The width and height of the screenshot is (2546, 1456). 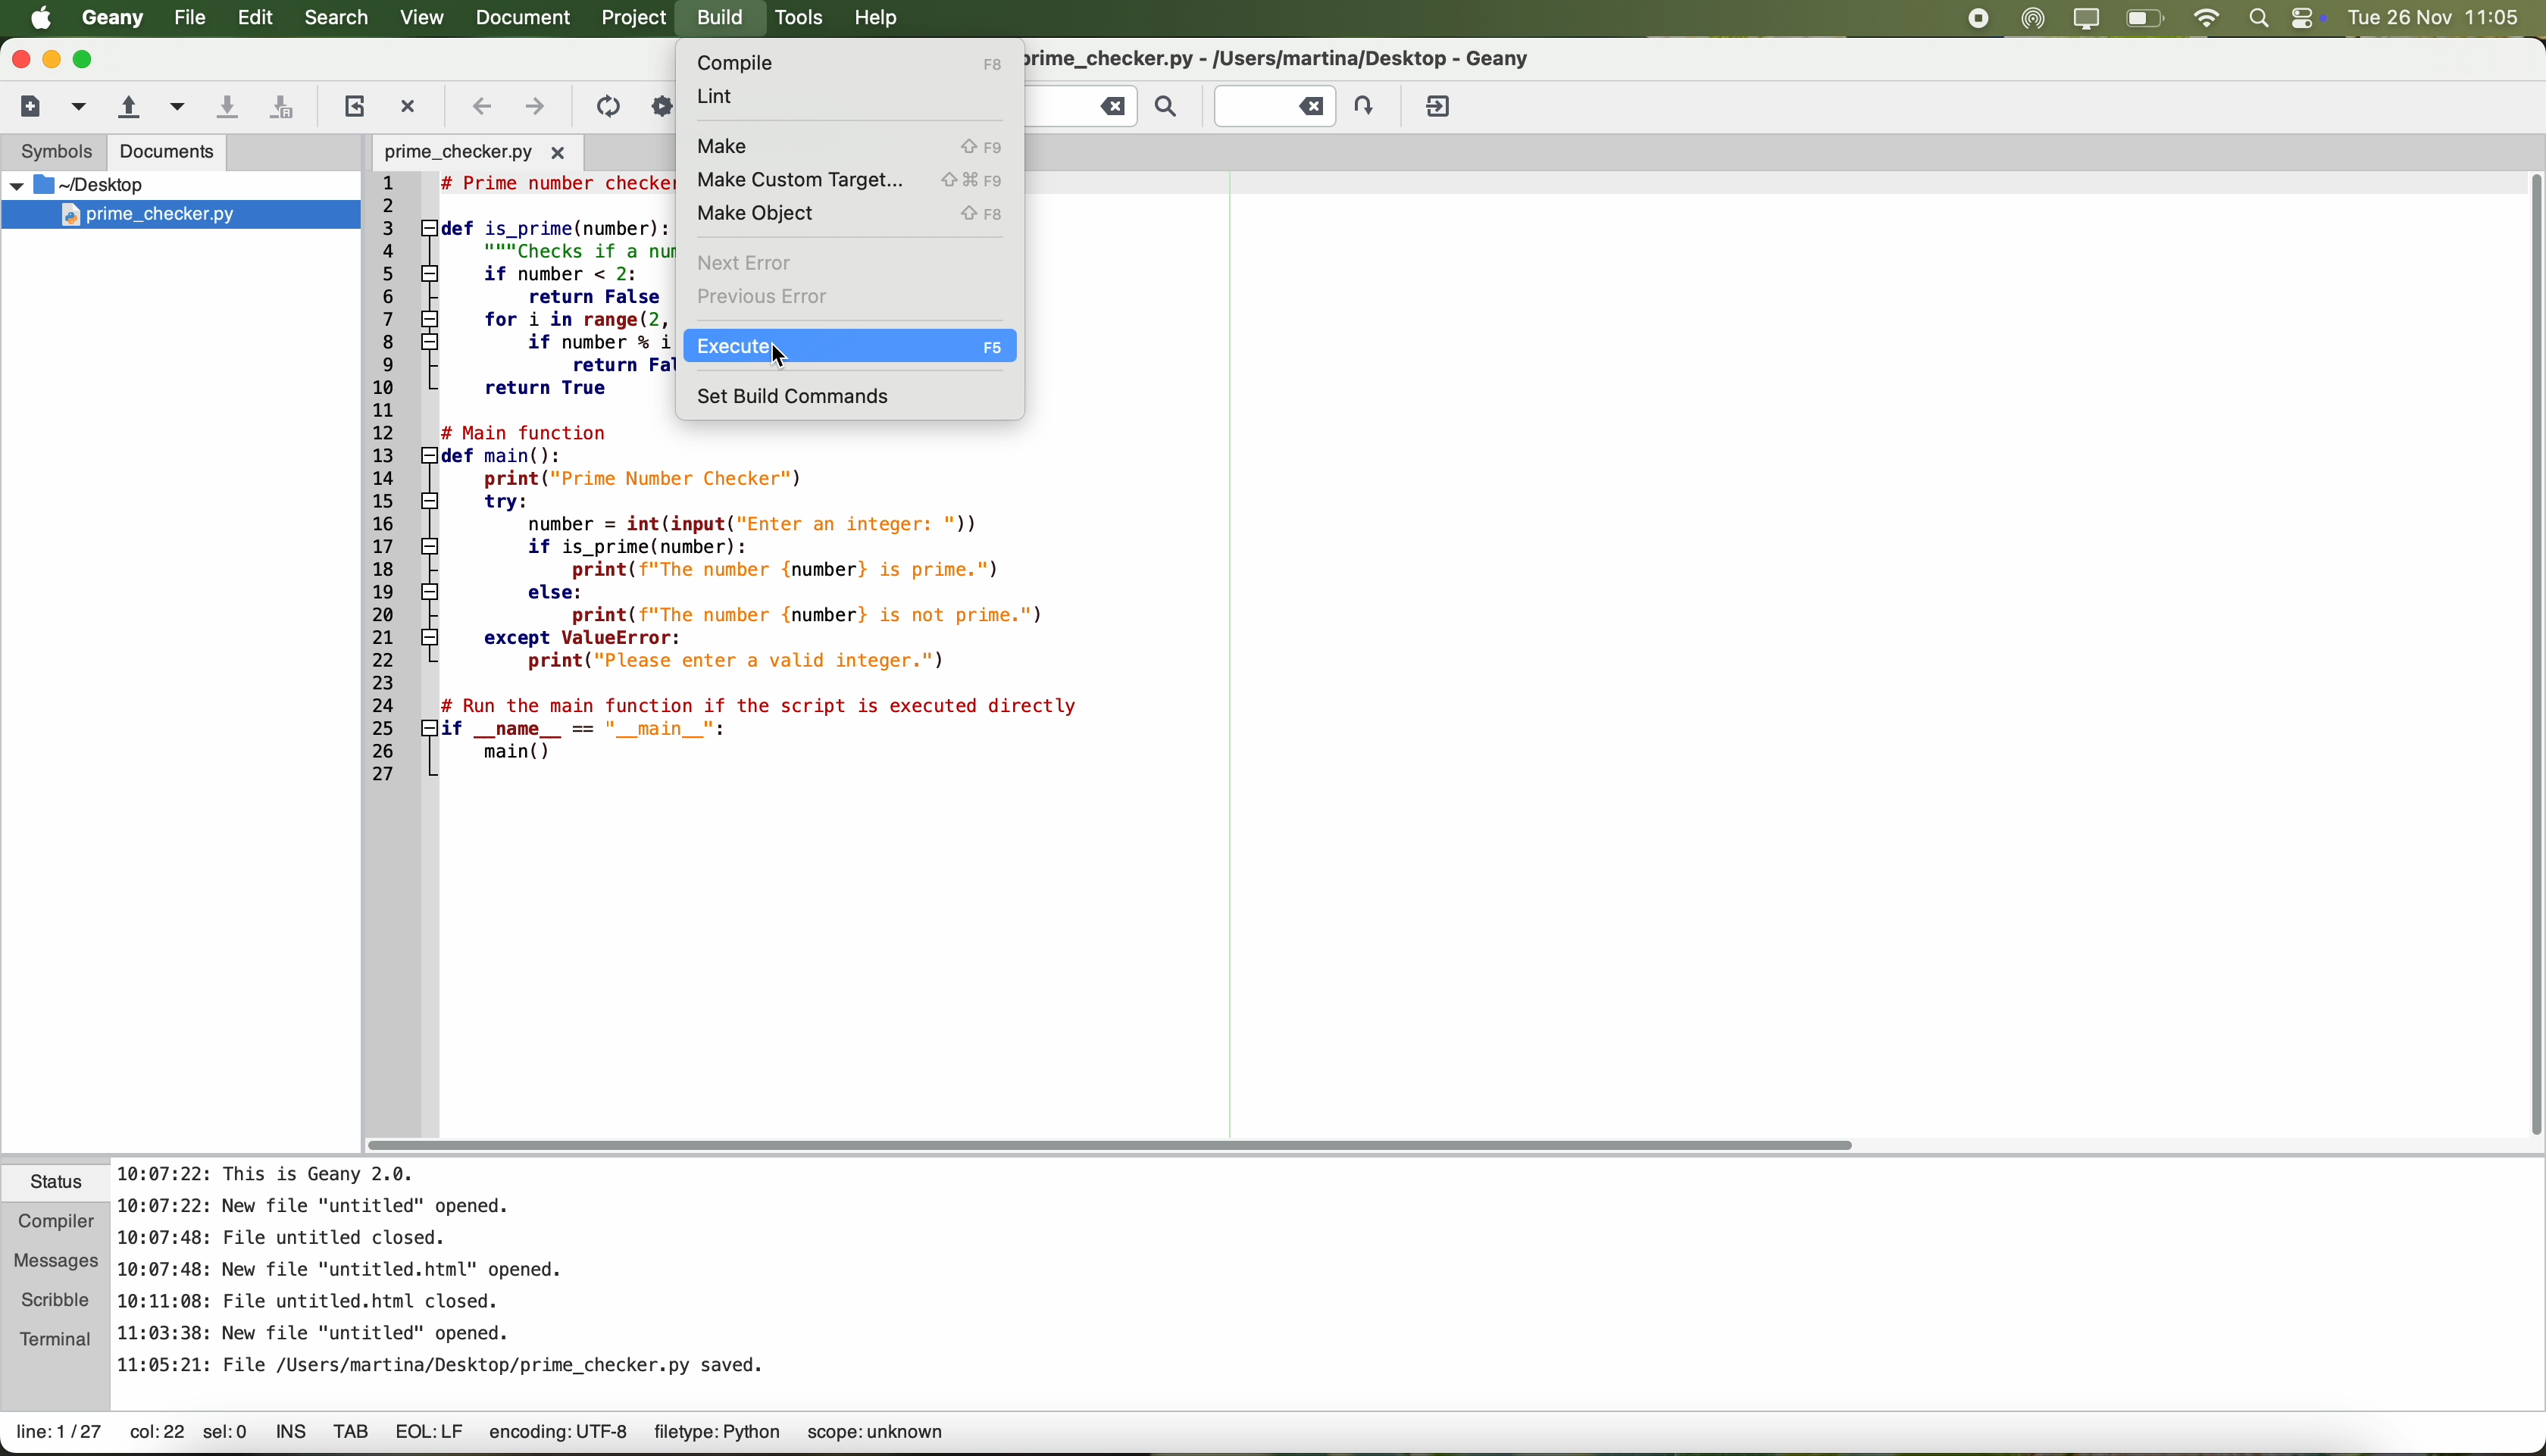 What do you see at coordinates (169, 154) in the screenshot?
I see `documents` at bounding box center [169, 154].